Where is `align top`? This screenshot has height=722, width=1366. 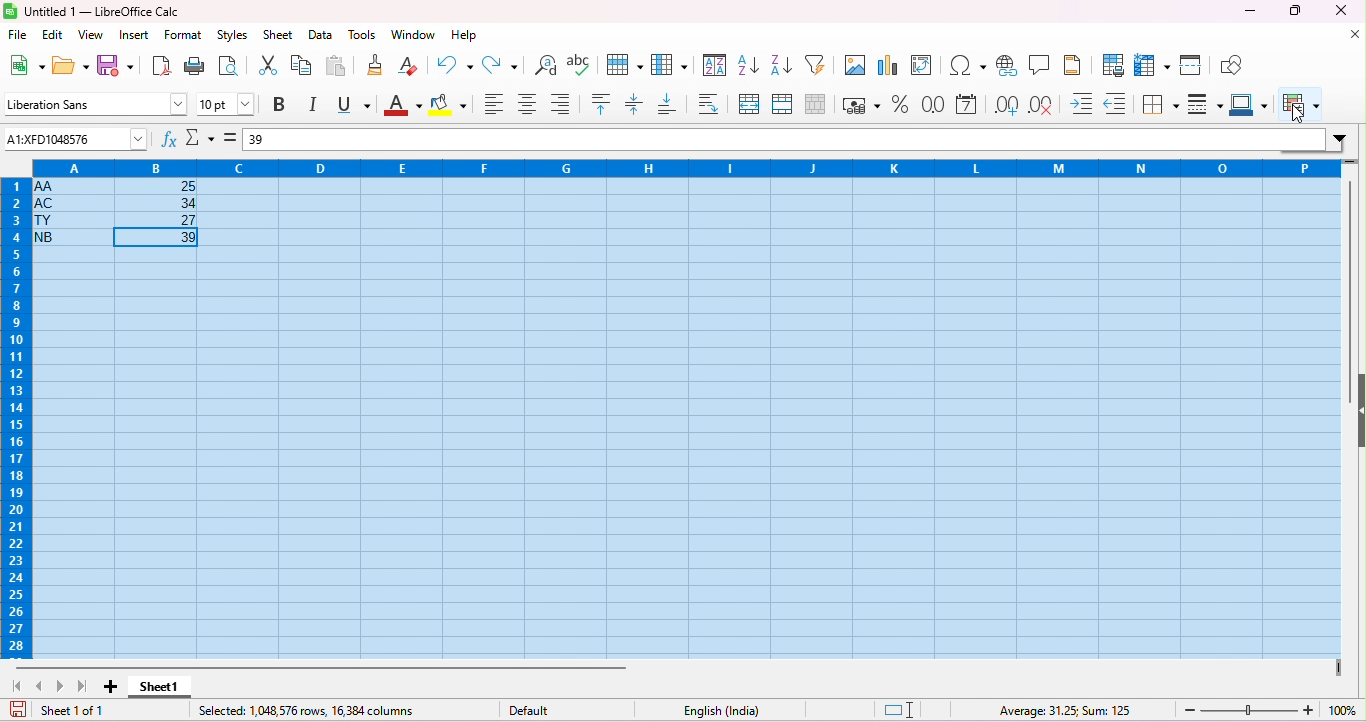 align top is located at coordinates (603, 103).